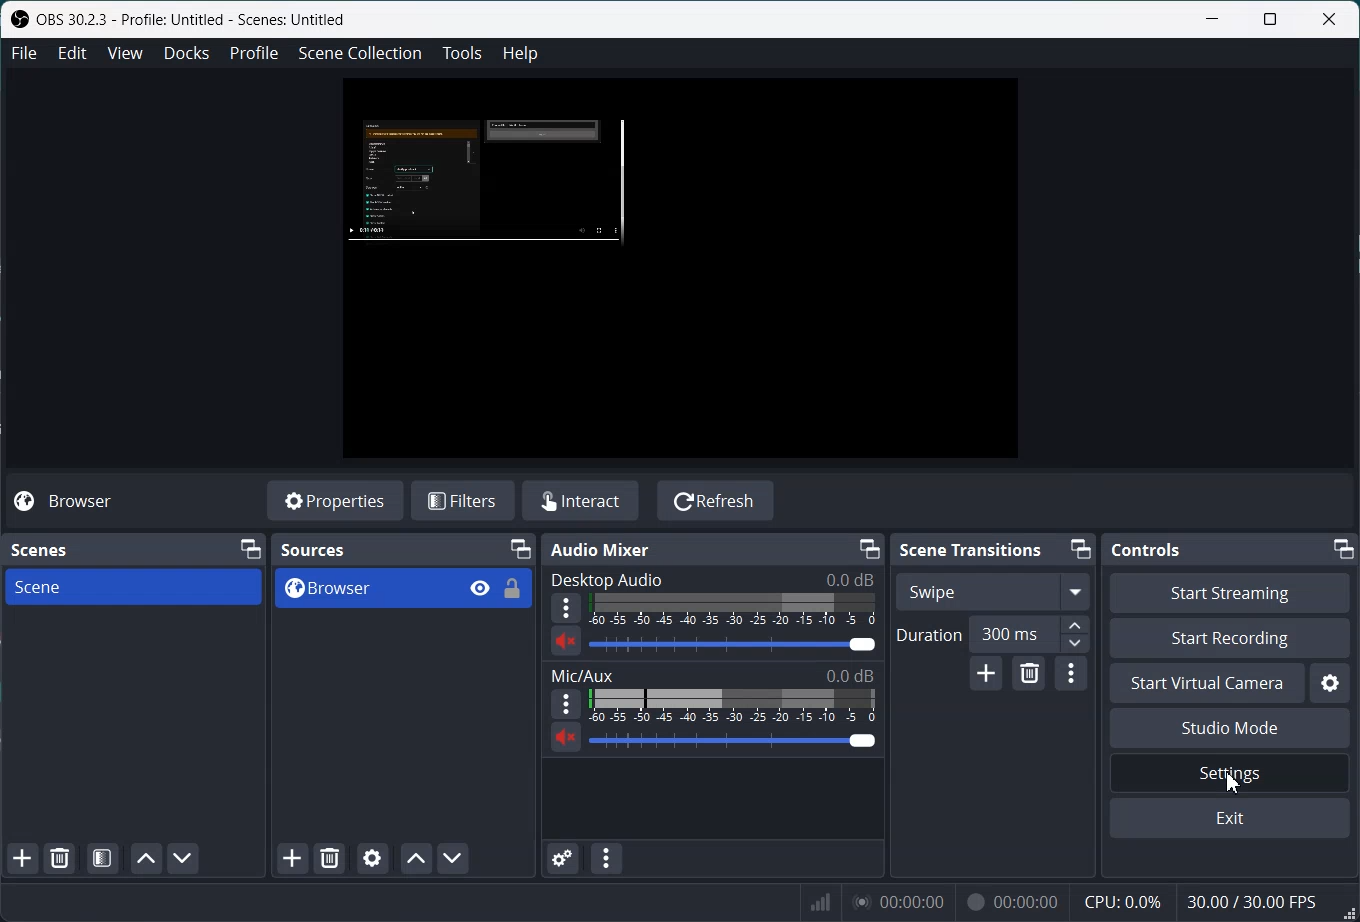  What do you see at coordinates (1230, 592) in the screenshot?
I see `Start Streaming` at bounding box center [1230, 592].